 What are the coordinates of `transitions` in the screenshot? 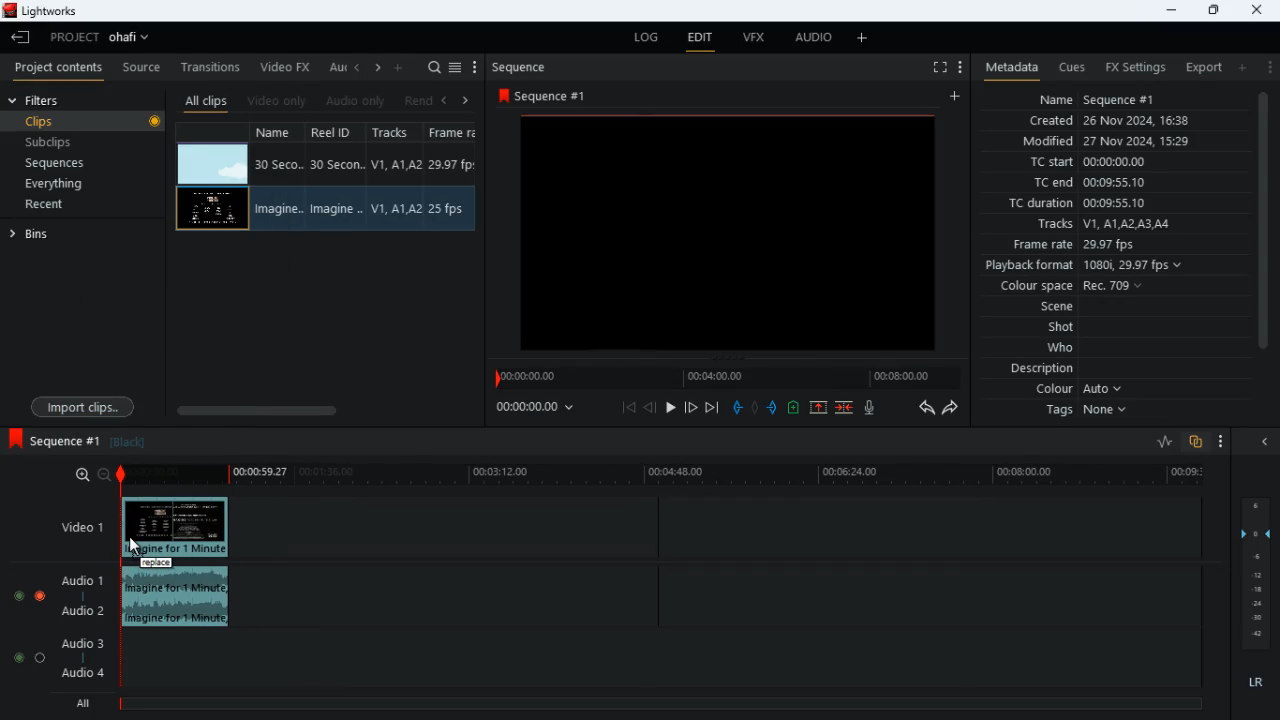 It's located at (212, 65).